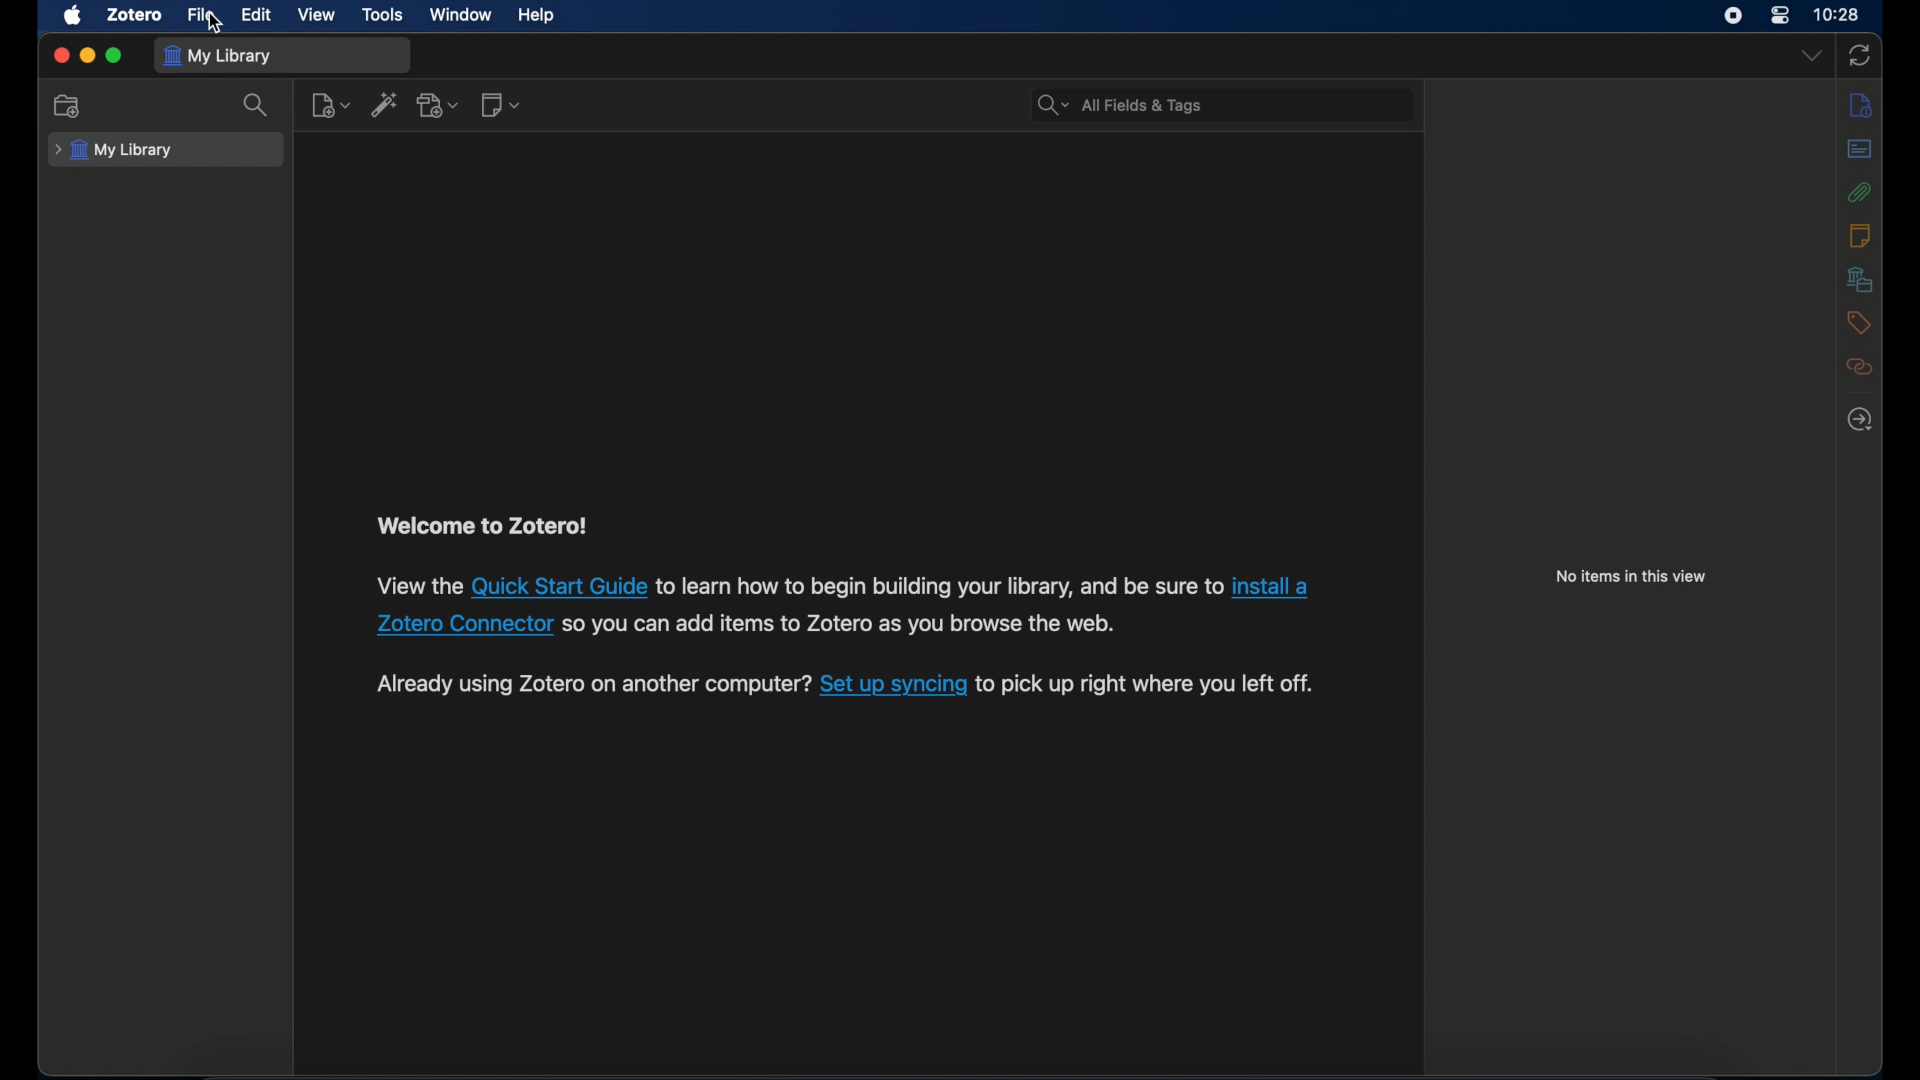  I want to click on apple, so click(73, 16).